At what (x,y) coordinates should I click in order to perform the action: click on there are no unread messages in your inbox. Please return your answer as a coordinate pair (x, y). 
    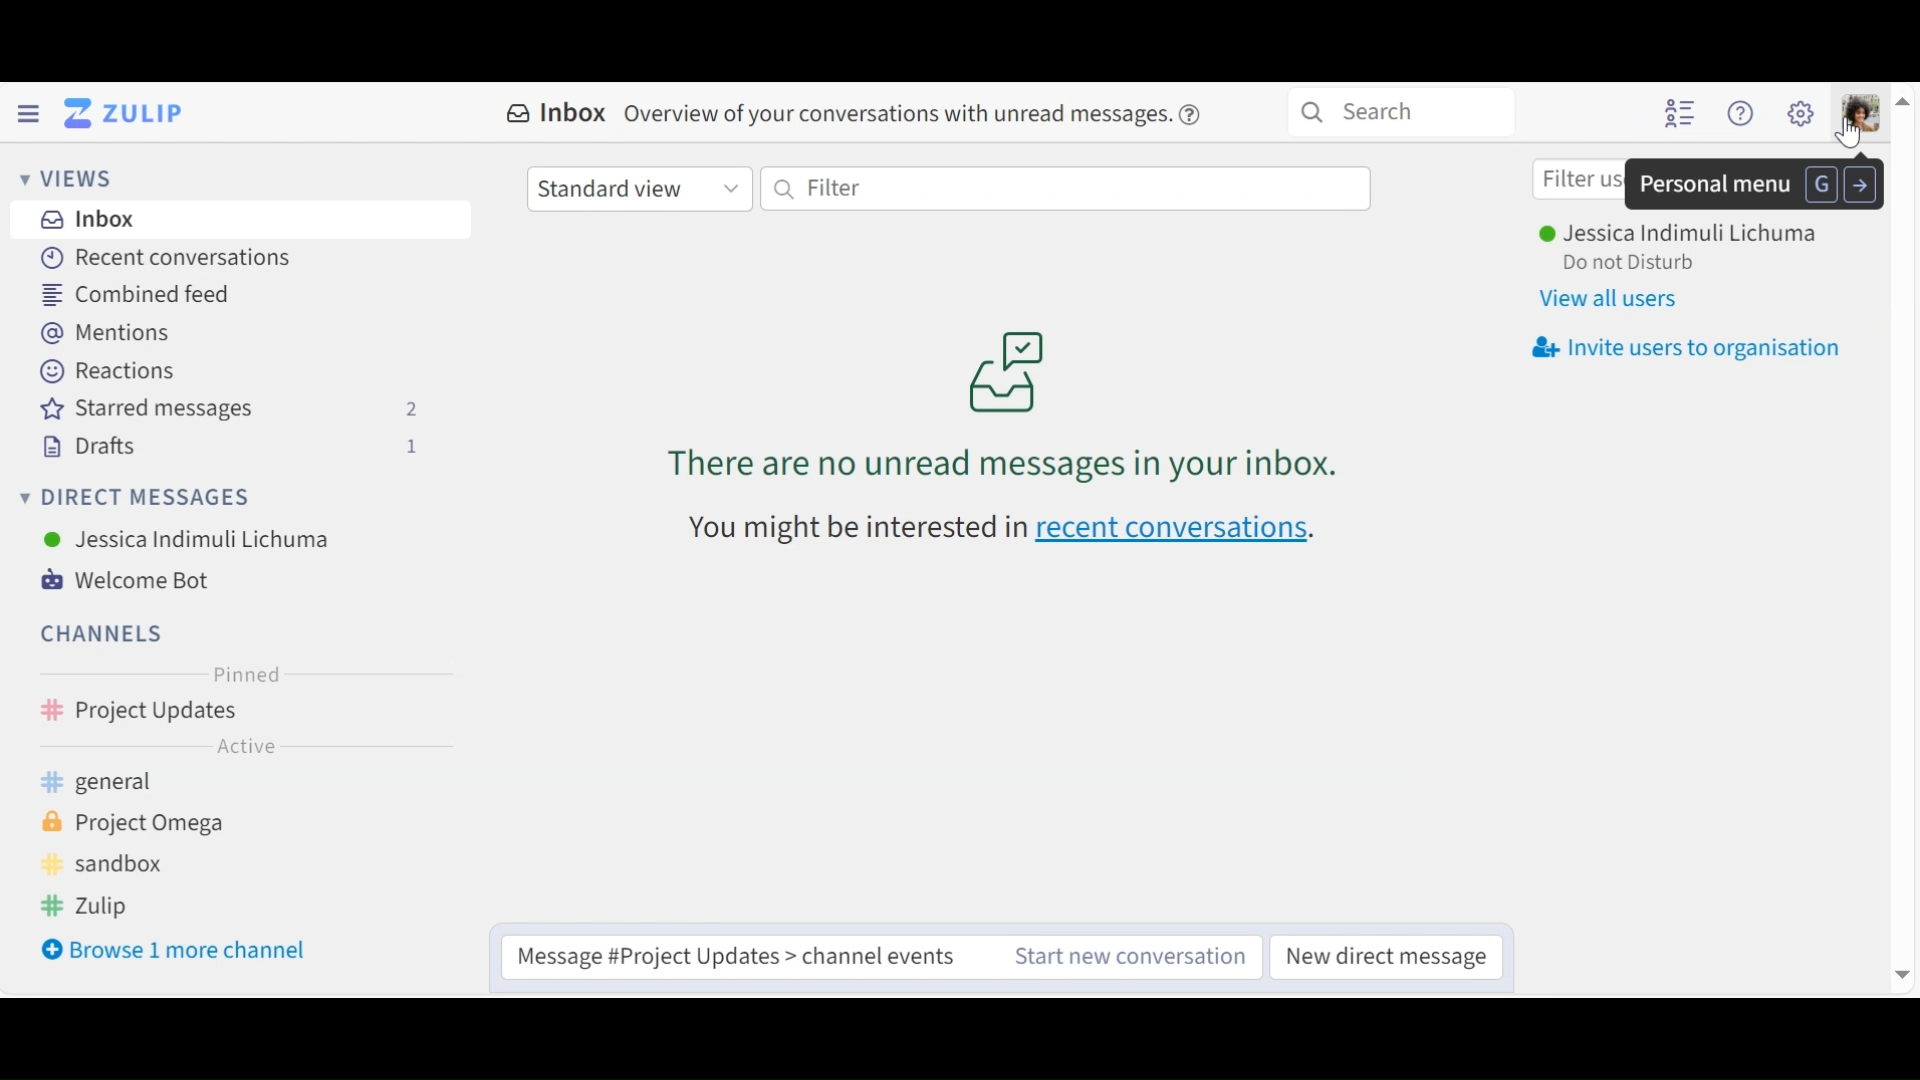
    Looking at the image, I should click on (951, 467).